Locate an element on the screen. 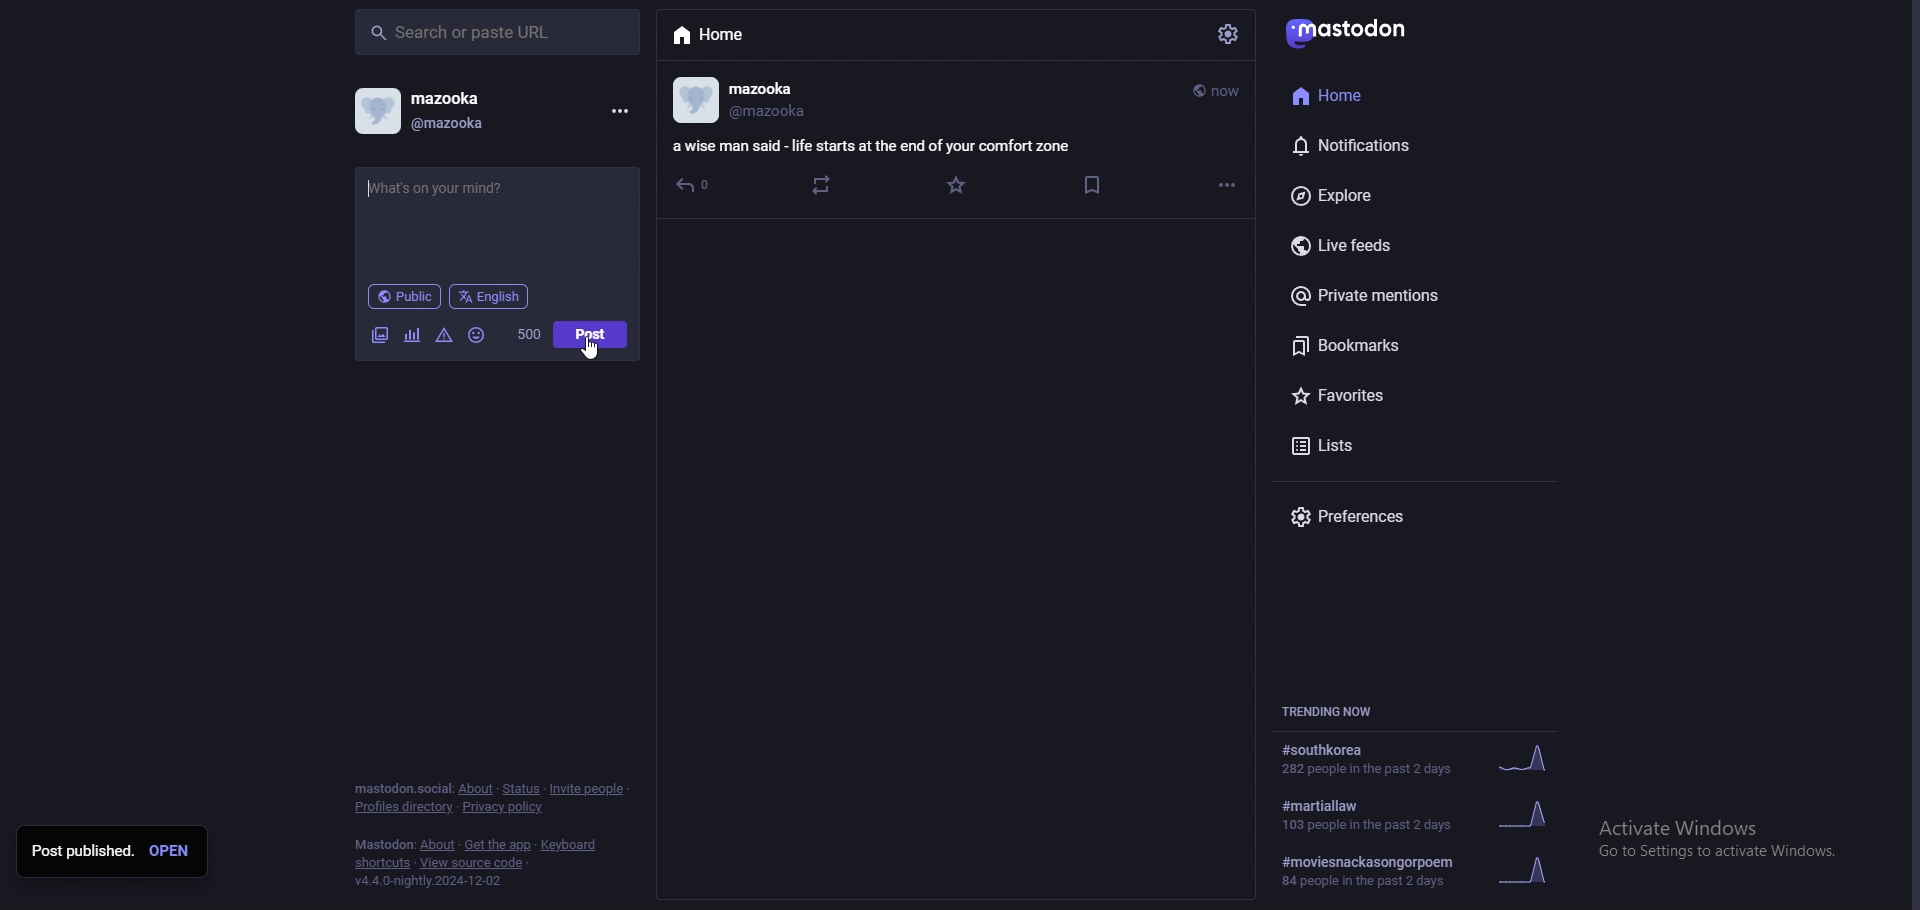 The image size is (1920, 910). trending is located at coordinates (1415, 816).